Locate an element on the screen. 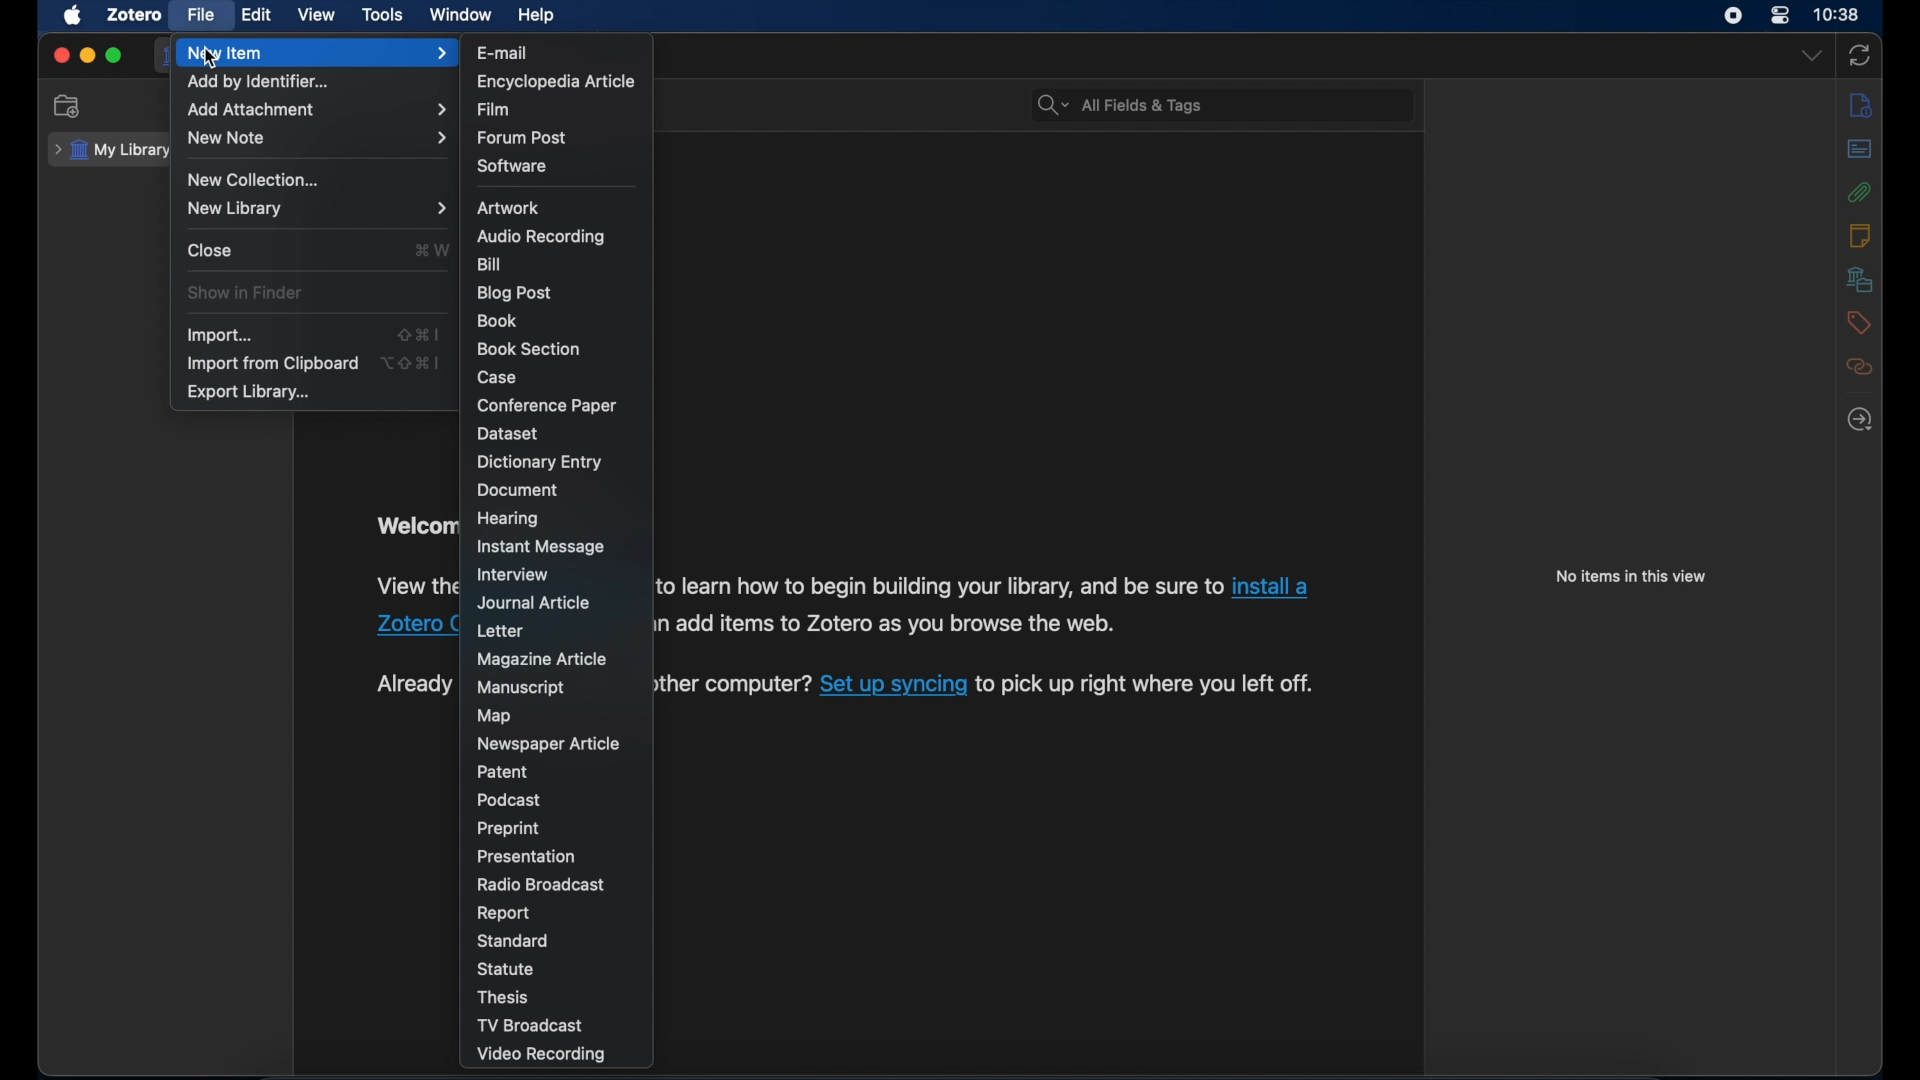 The height and width of the screenshot is (1080, 1920). audio recording is located at coordinates (542, 237).